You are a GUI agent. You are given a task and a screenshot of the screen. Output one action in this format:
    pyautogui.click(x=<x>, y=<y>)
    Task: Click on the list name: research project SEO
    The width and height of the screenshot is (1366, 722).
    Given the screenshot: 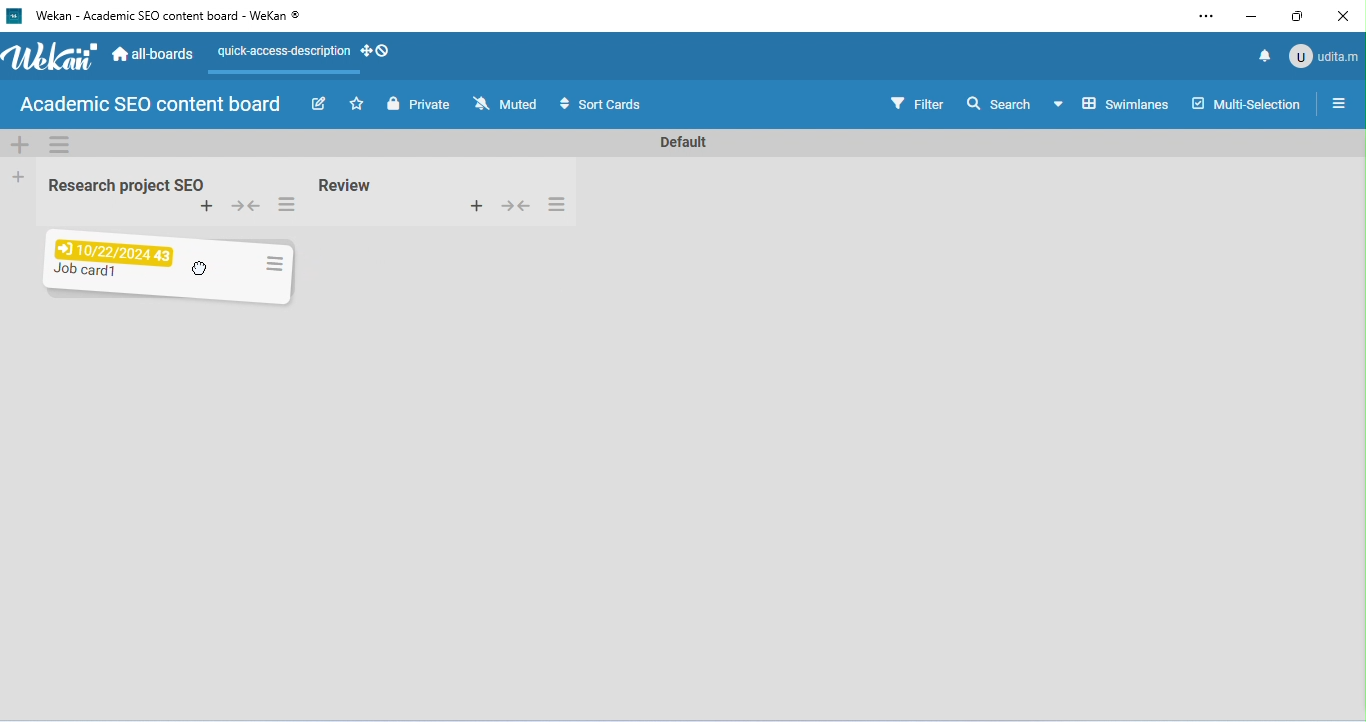 What is the action you would take?
    pyautogui.click(x=121, y=186)
    